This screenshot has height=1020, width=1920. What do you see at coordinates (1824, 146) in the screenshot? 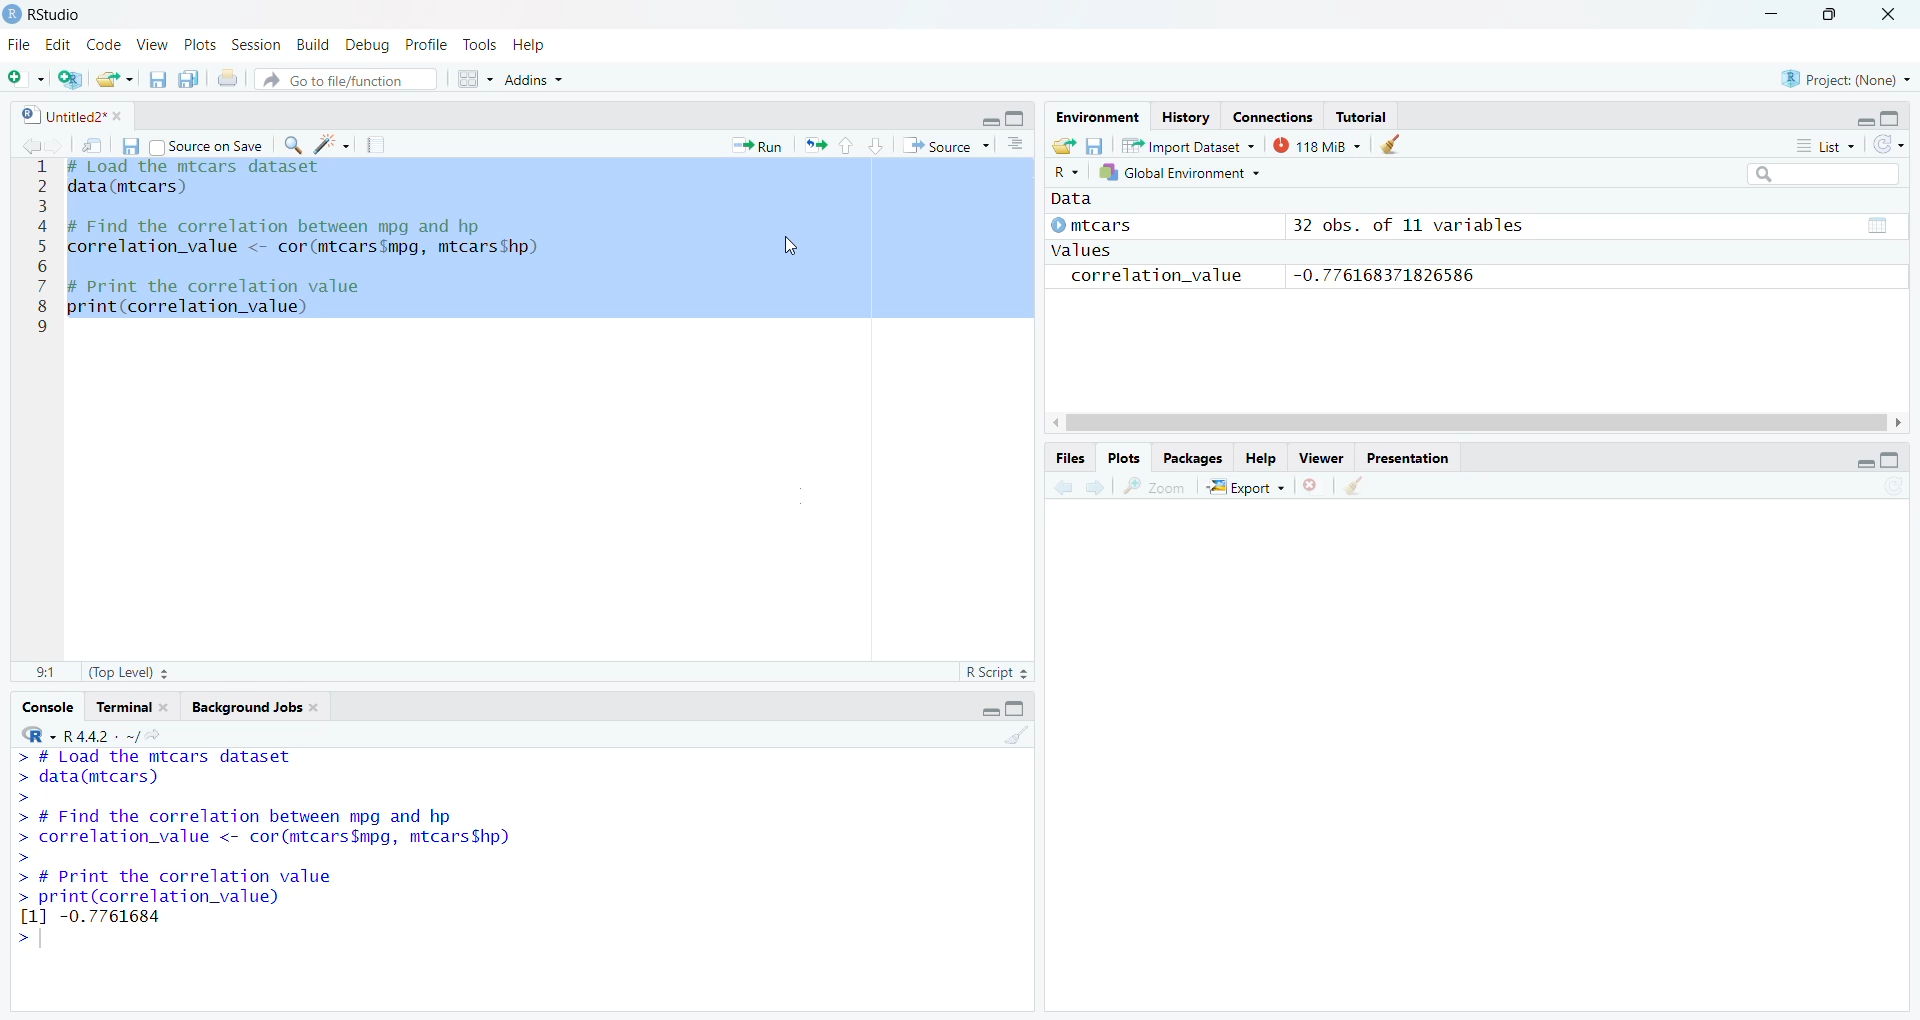
I see `List` at bounding box center [1824, 146].